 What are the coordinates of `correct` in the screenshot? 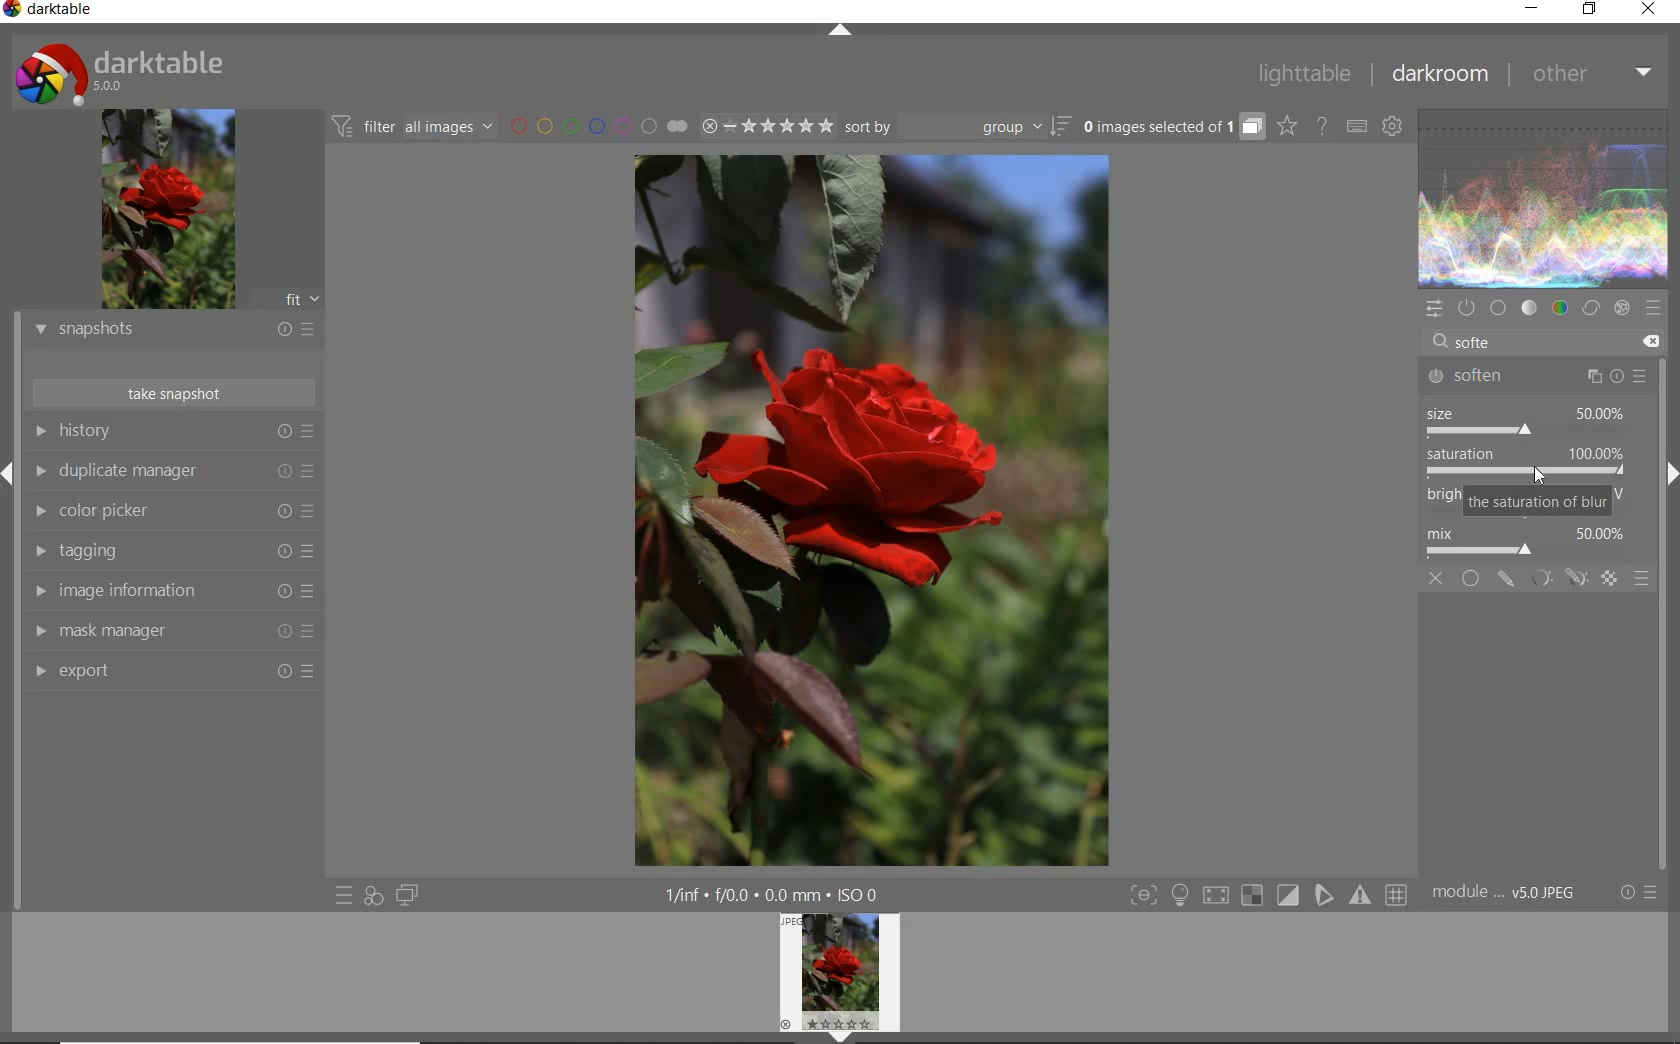 It's located at (1590, 309).